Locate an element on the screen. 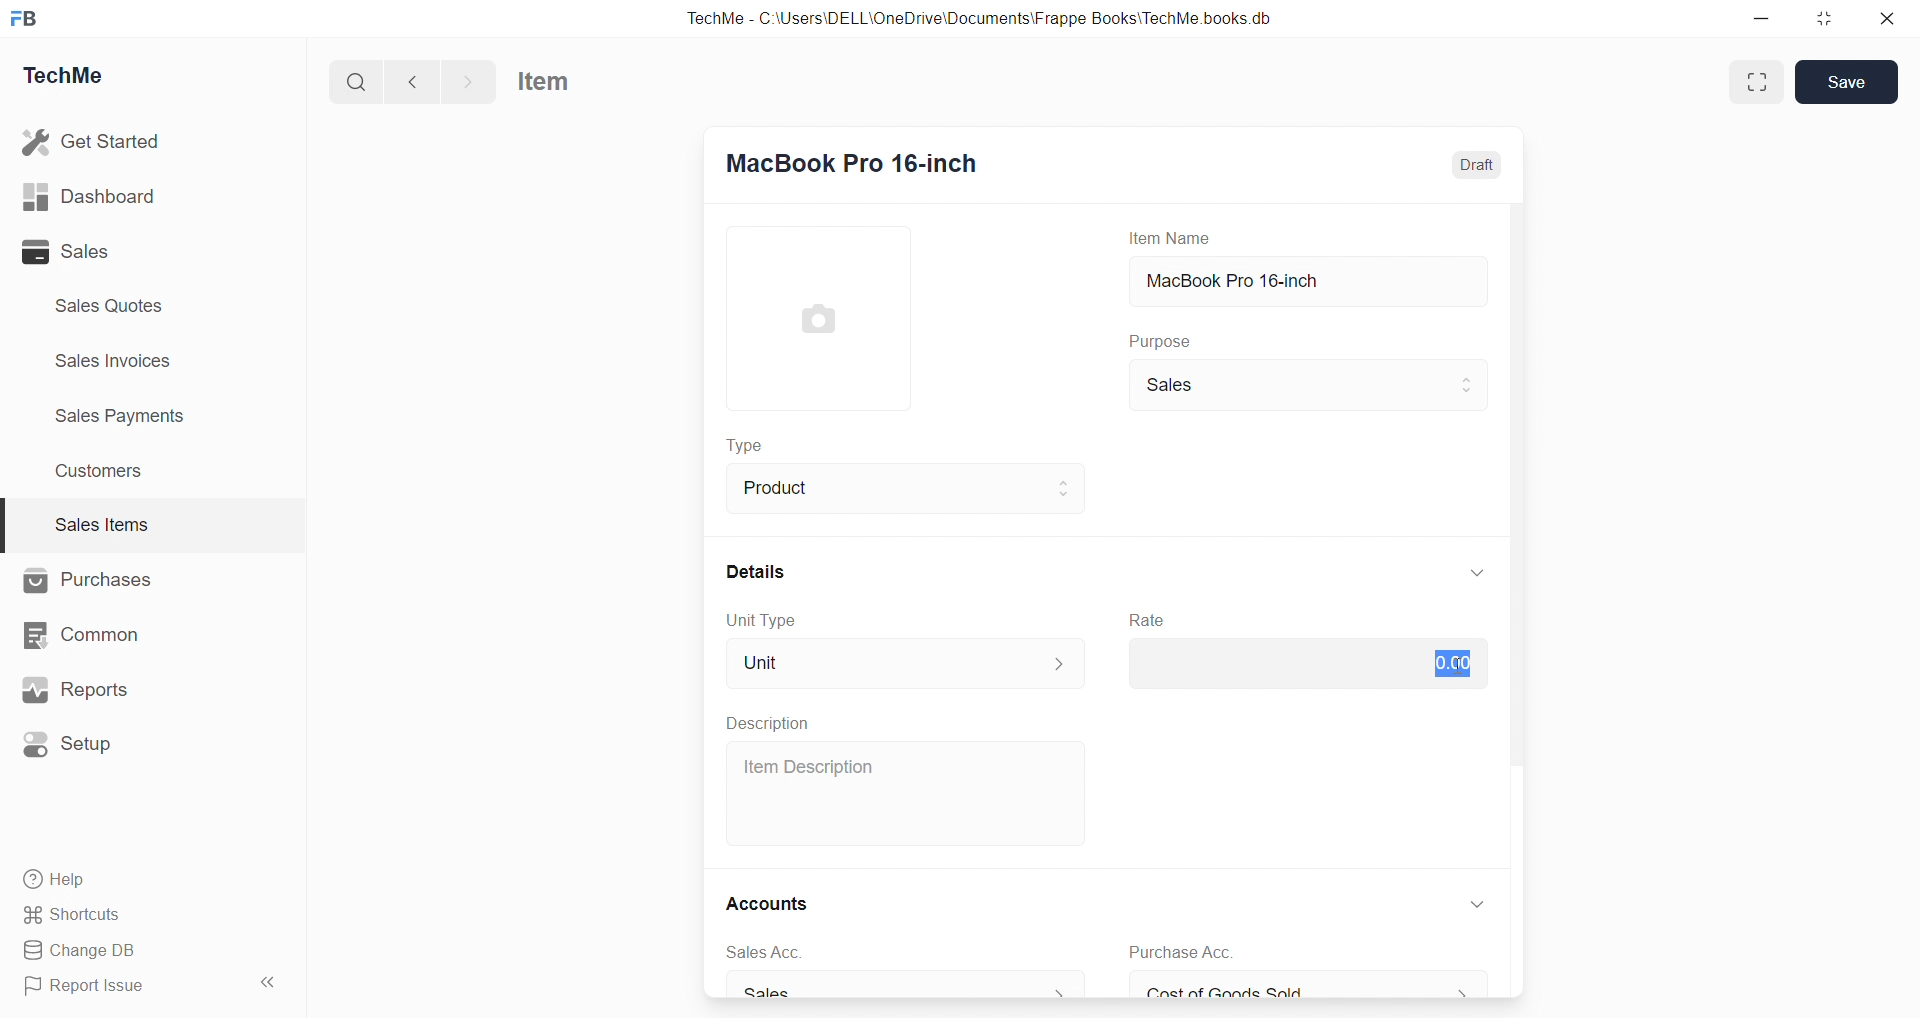  down is located at coordinates (1479, 905).